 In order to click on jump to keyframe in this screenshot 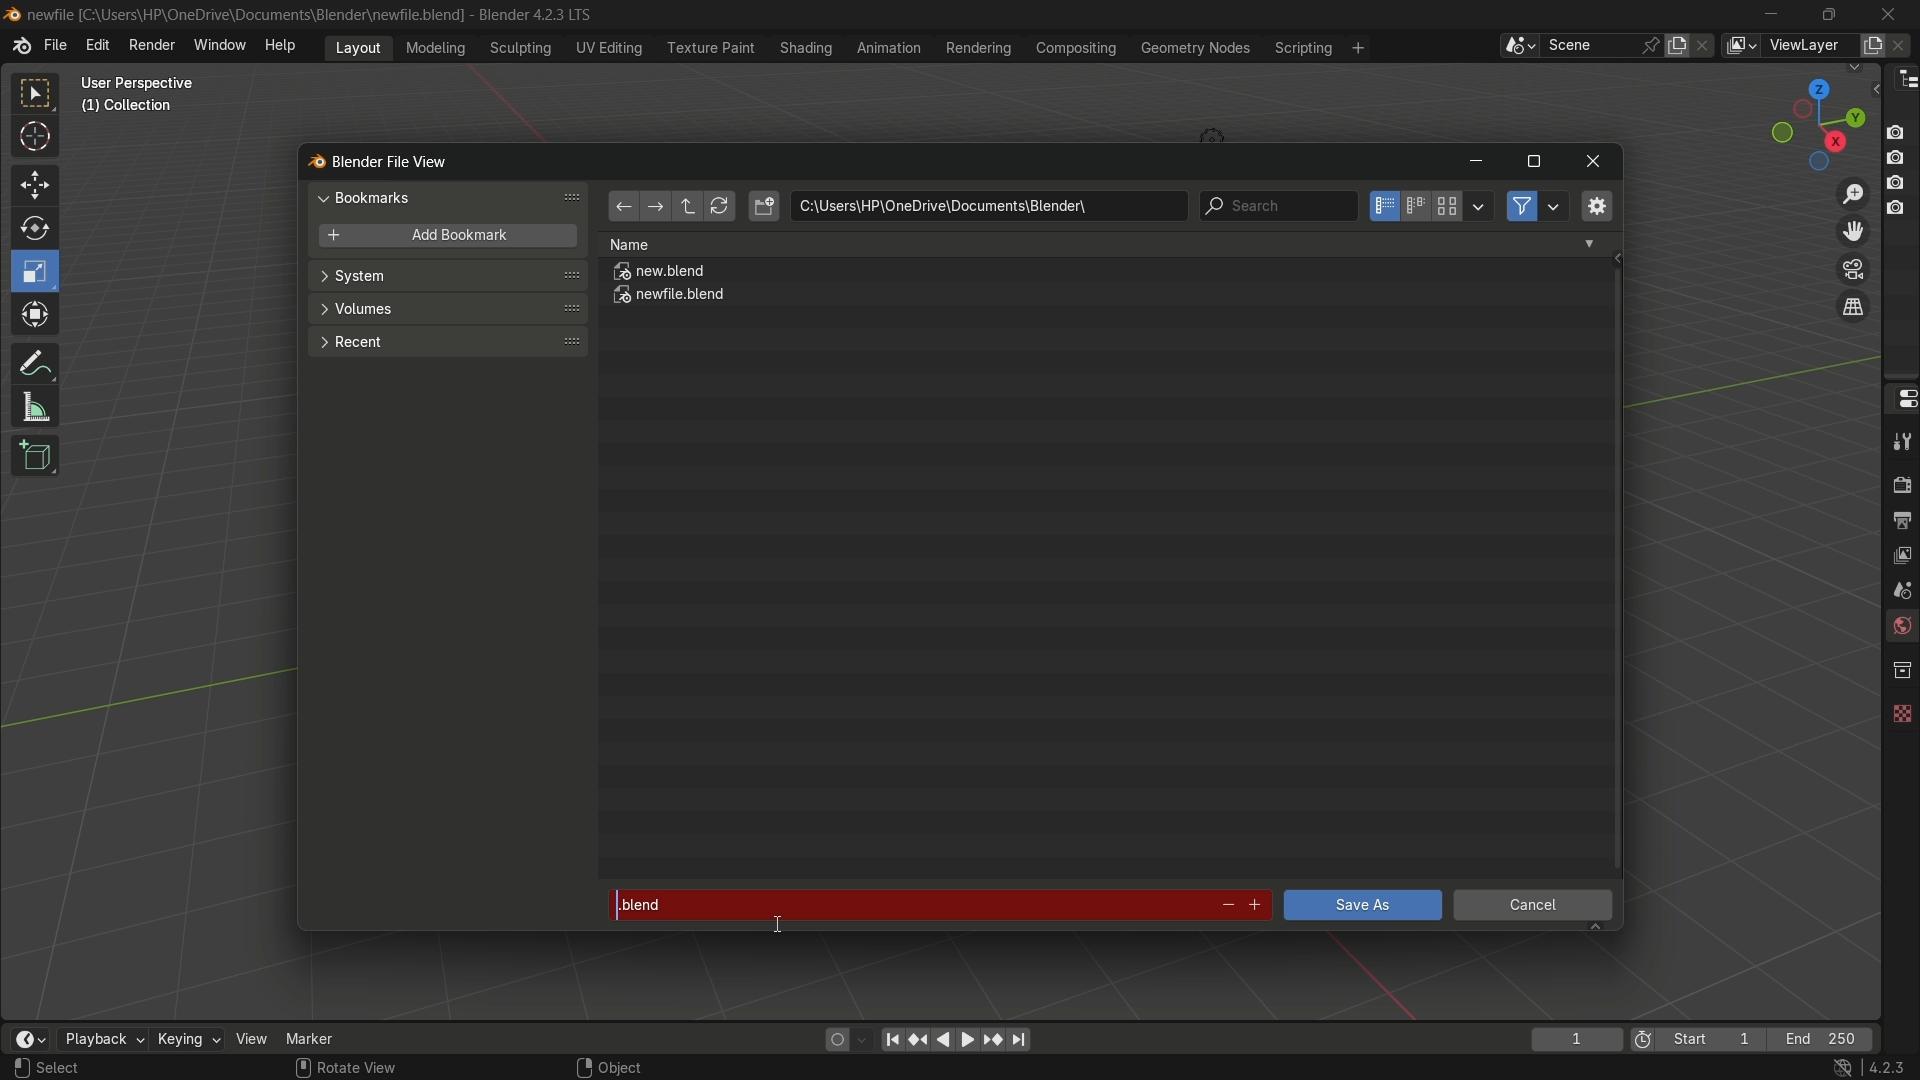, I will do `click(919, 1037)`.